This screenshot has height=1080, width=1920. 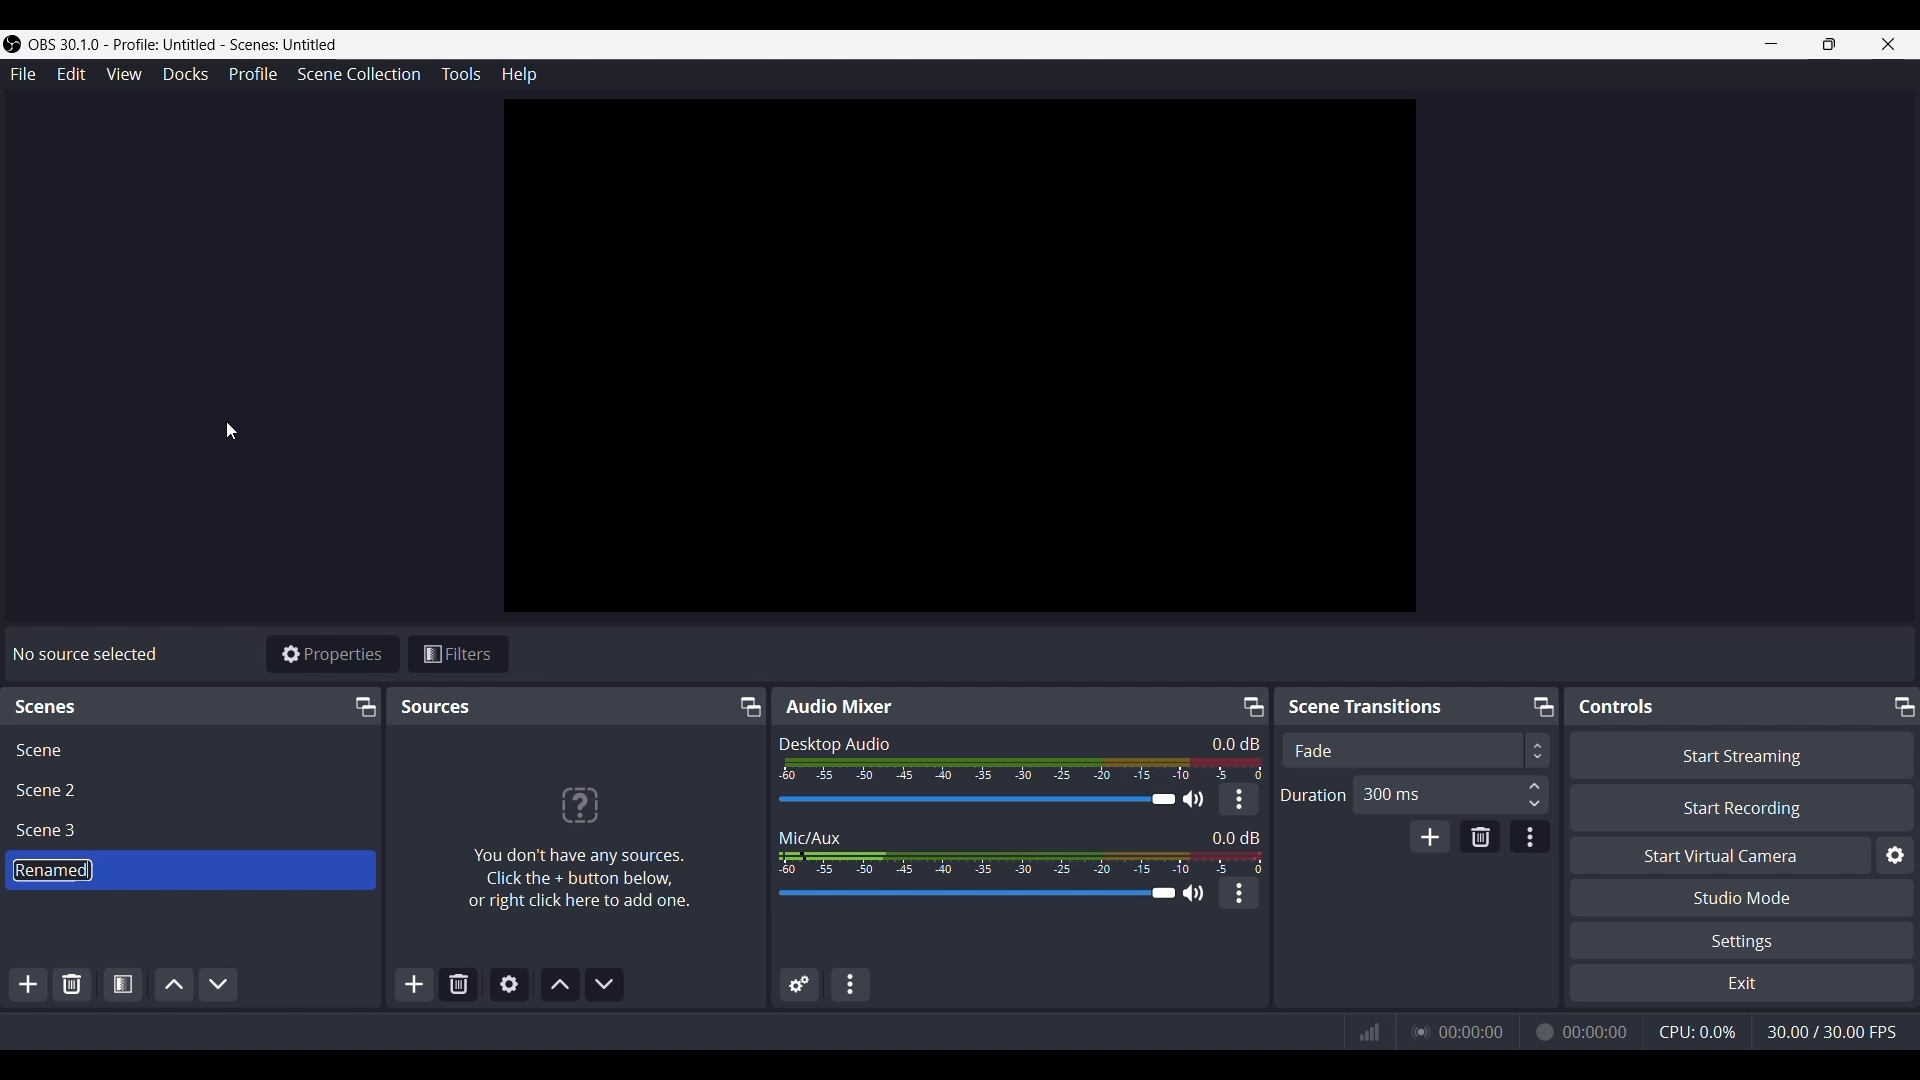 What do you see at coordinates (747, 707) in the screenshot?
I see ` Undock/Pop-out icon` at bounding box center [747, 707].